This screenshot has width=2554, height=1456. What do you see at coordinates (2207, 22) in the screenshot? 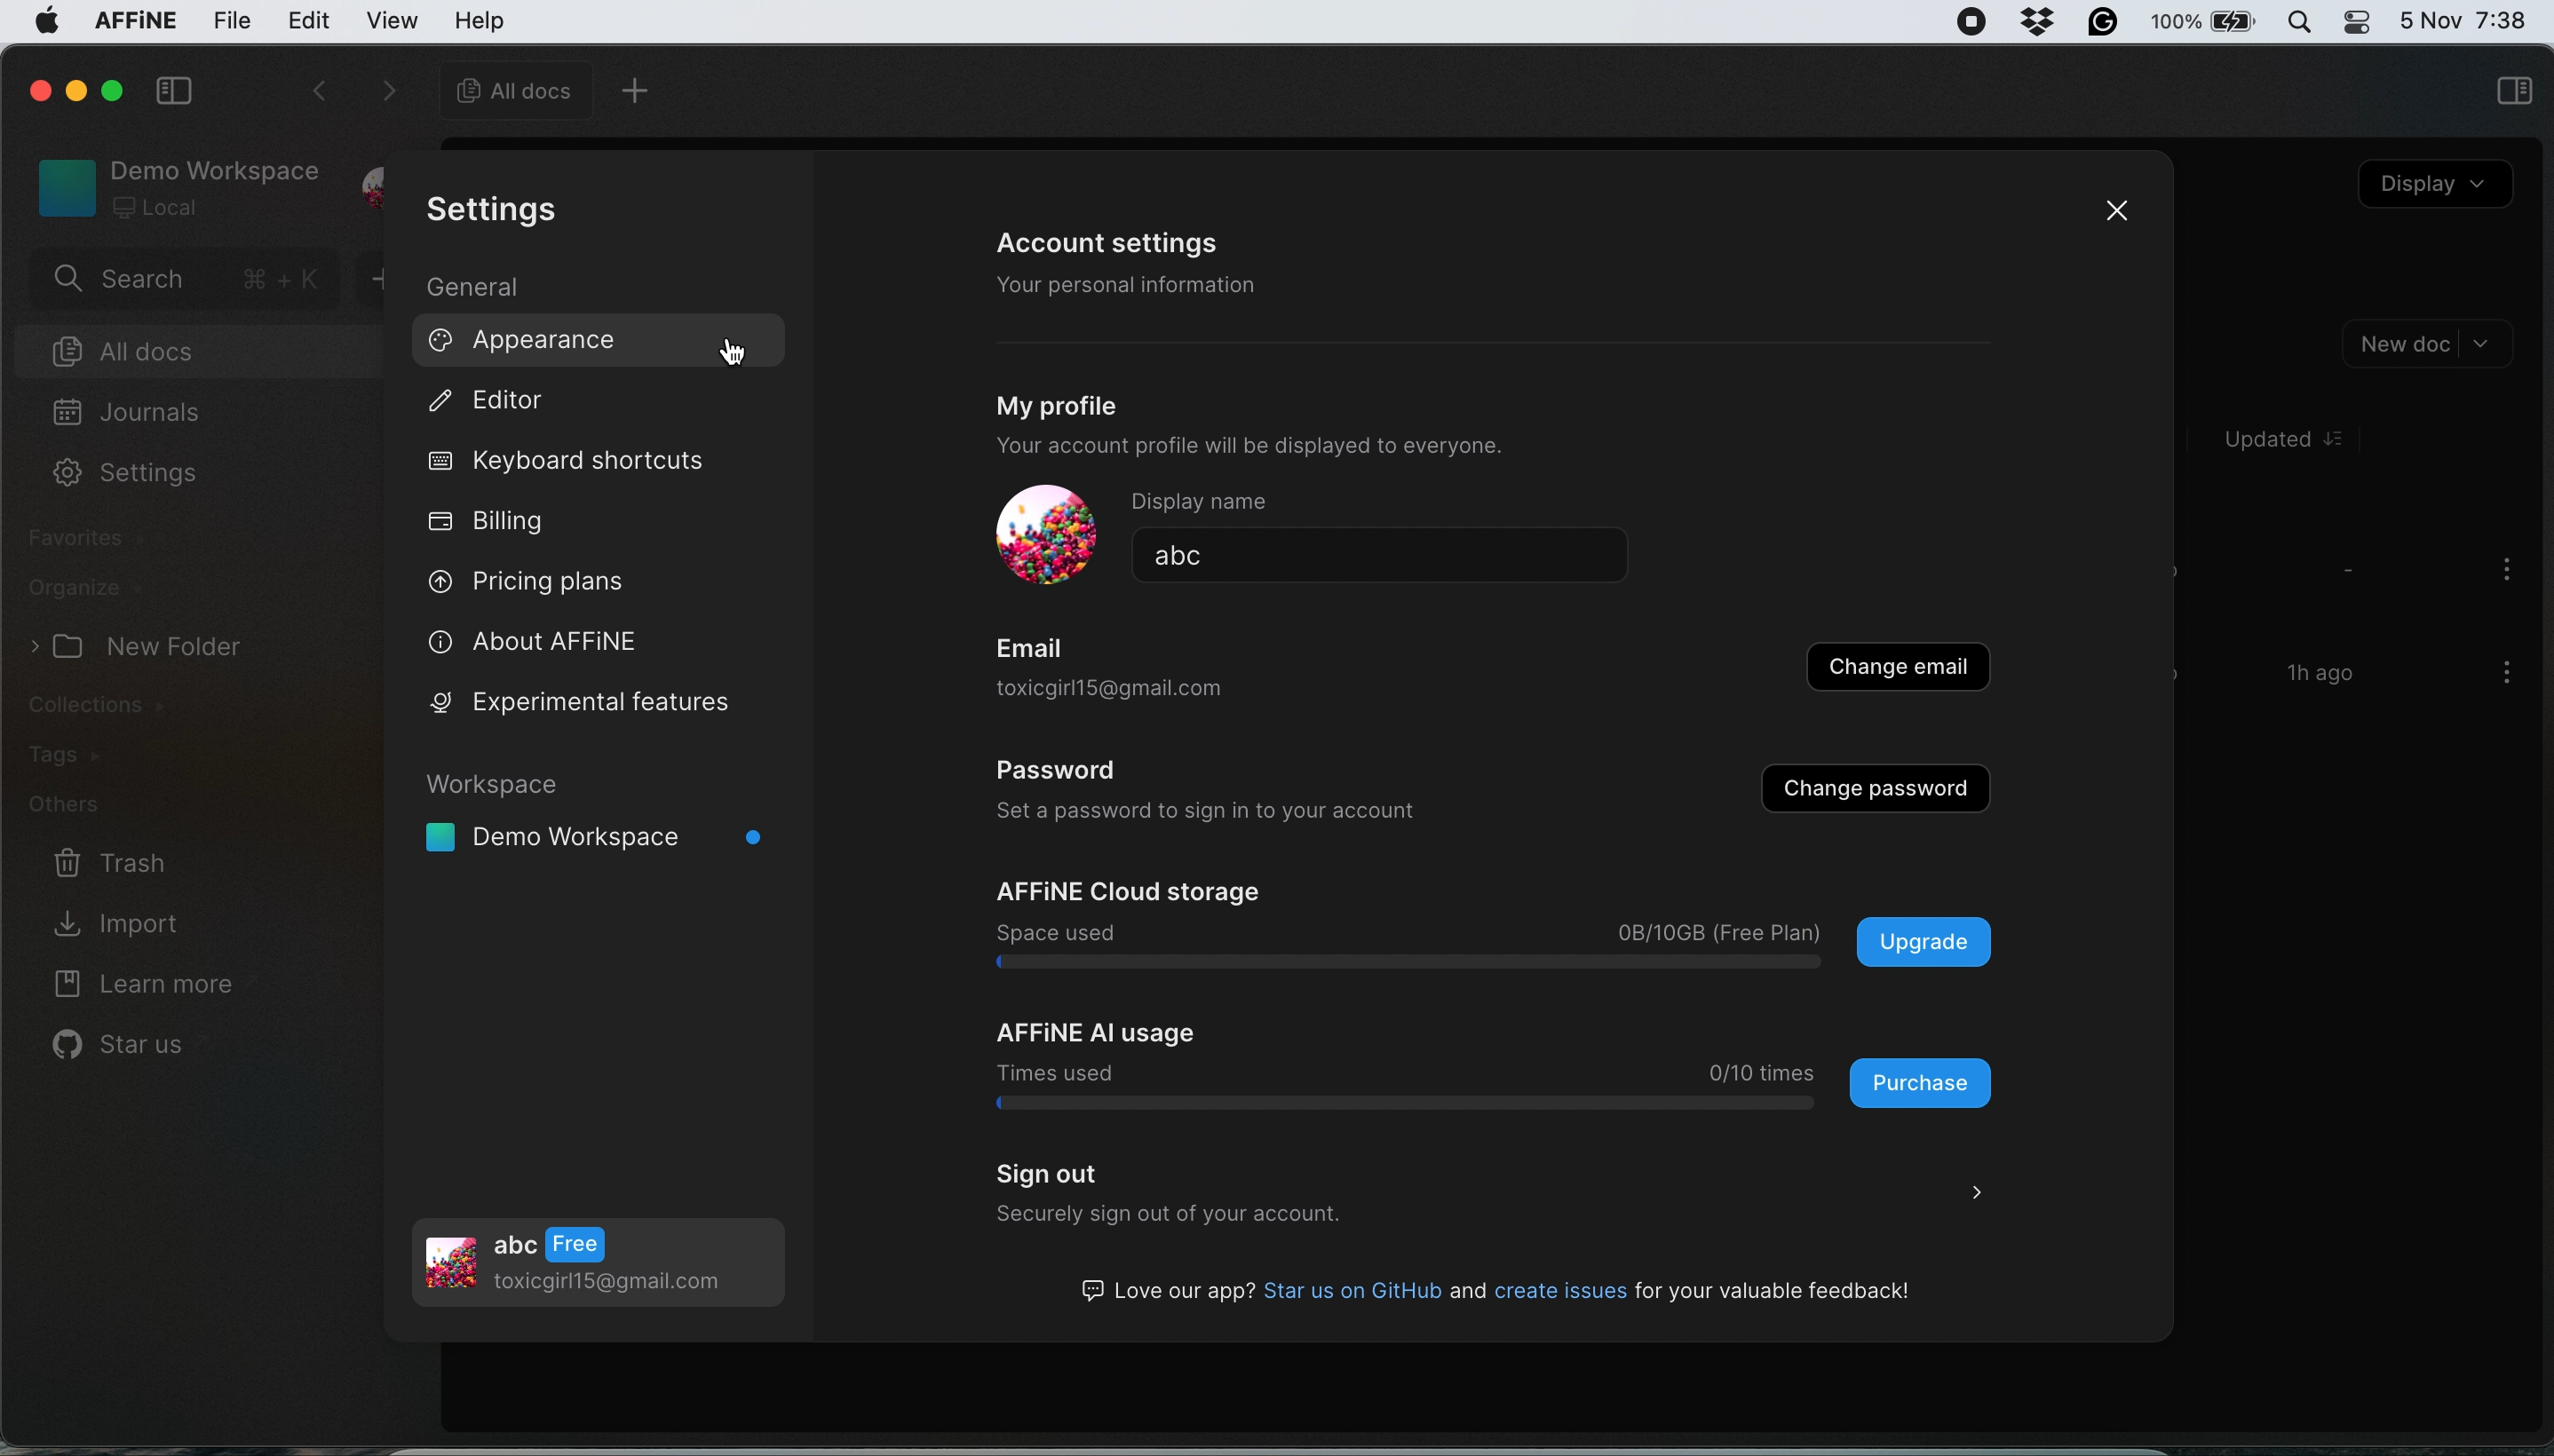
I see `battery` at bounding box center [2207, 22].